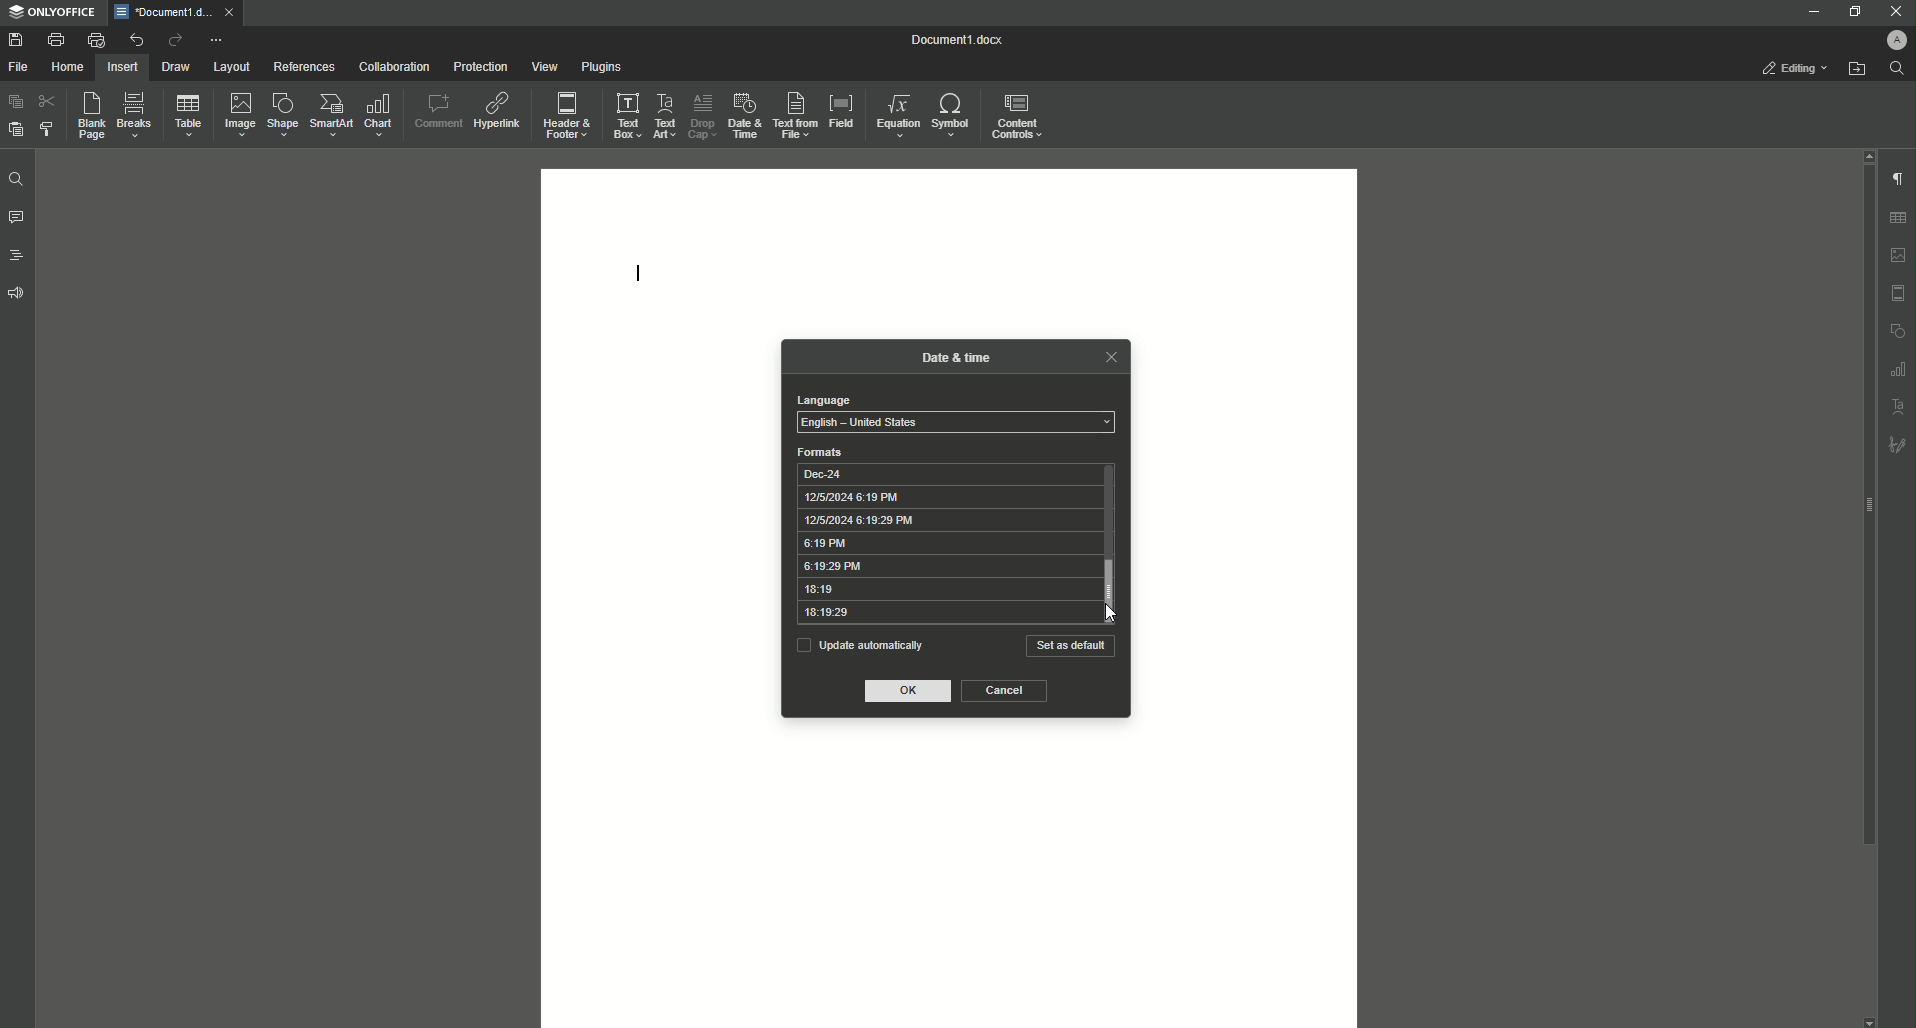 Image resolution: width=1916 pixels, height=1028 pixels. I want to click on Equation, so click(899, 115).